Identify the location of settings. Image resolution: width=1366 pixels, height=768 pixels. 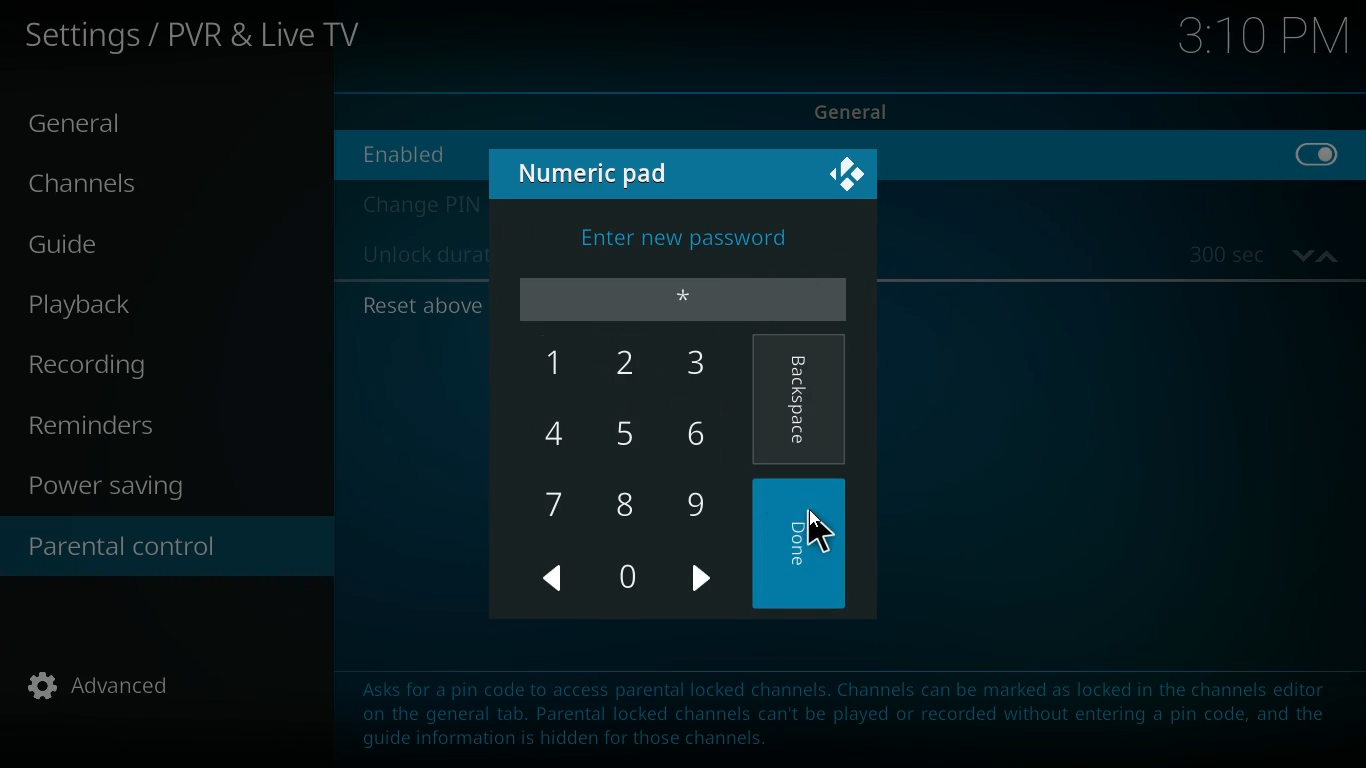
(198, 39).